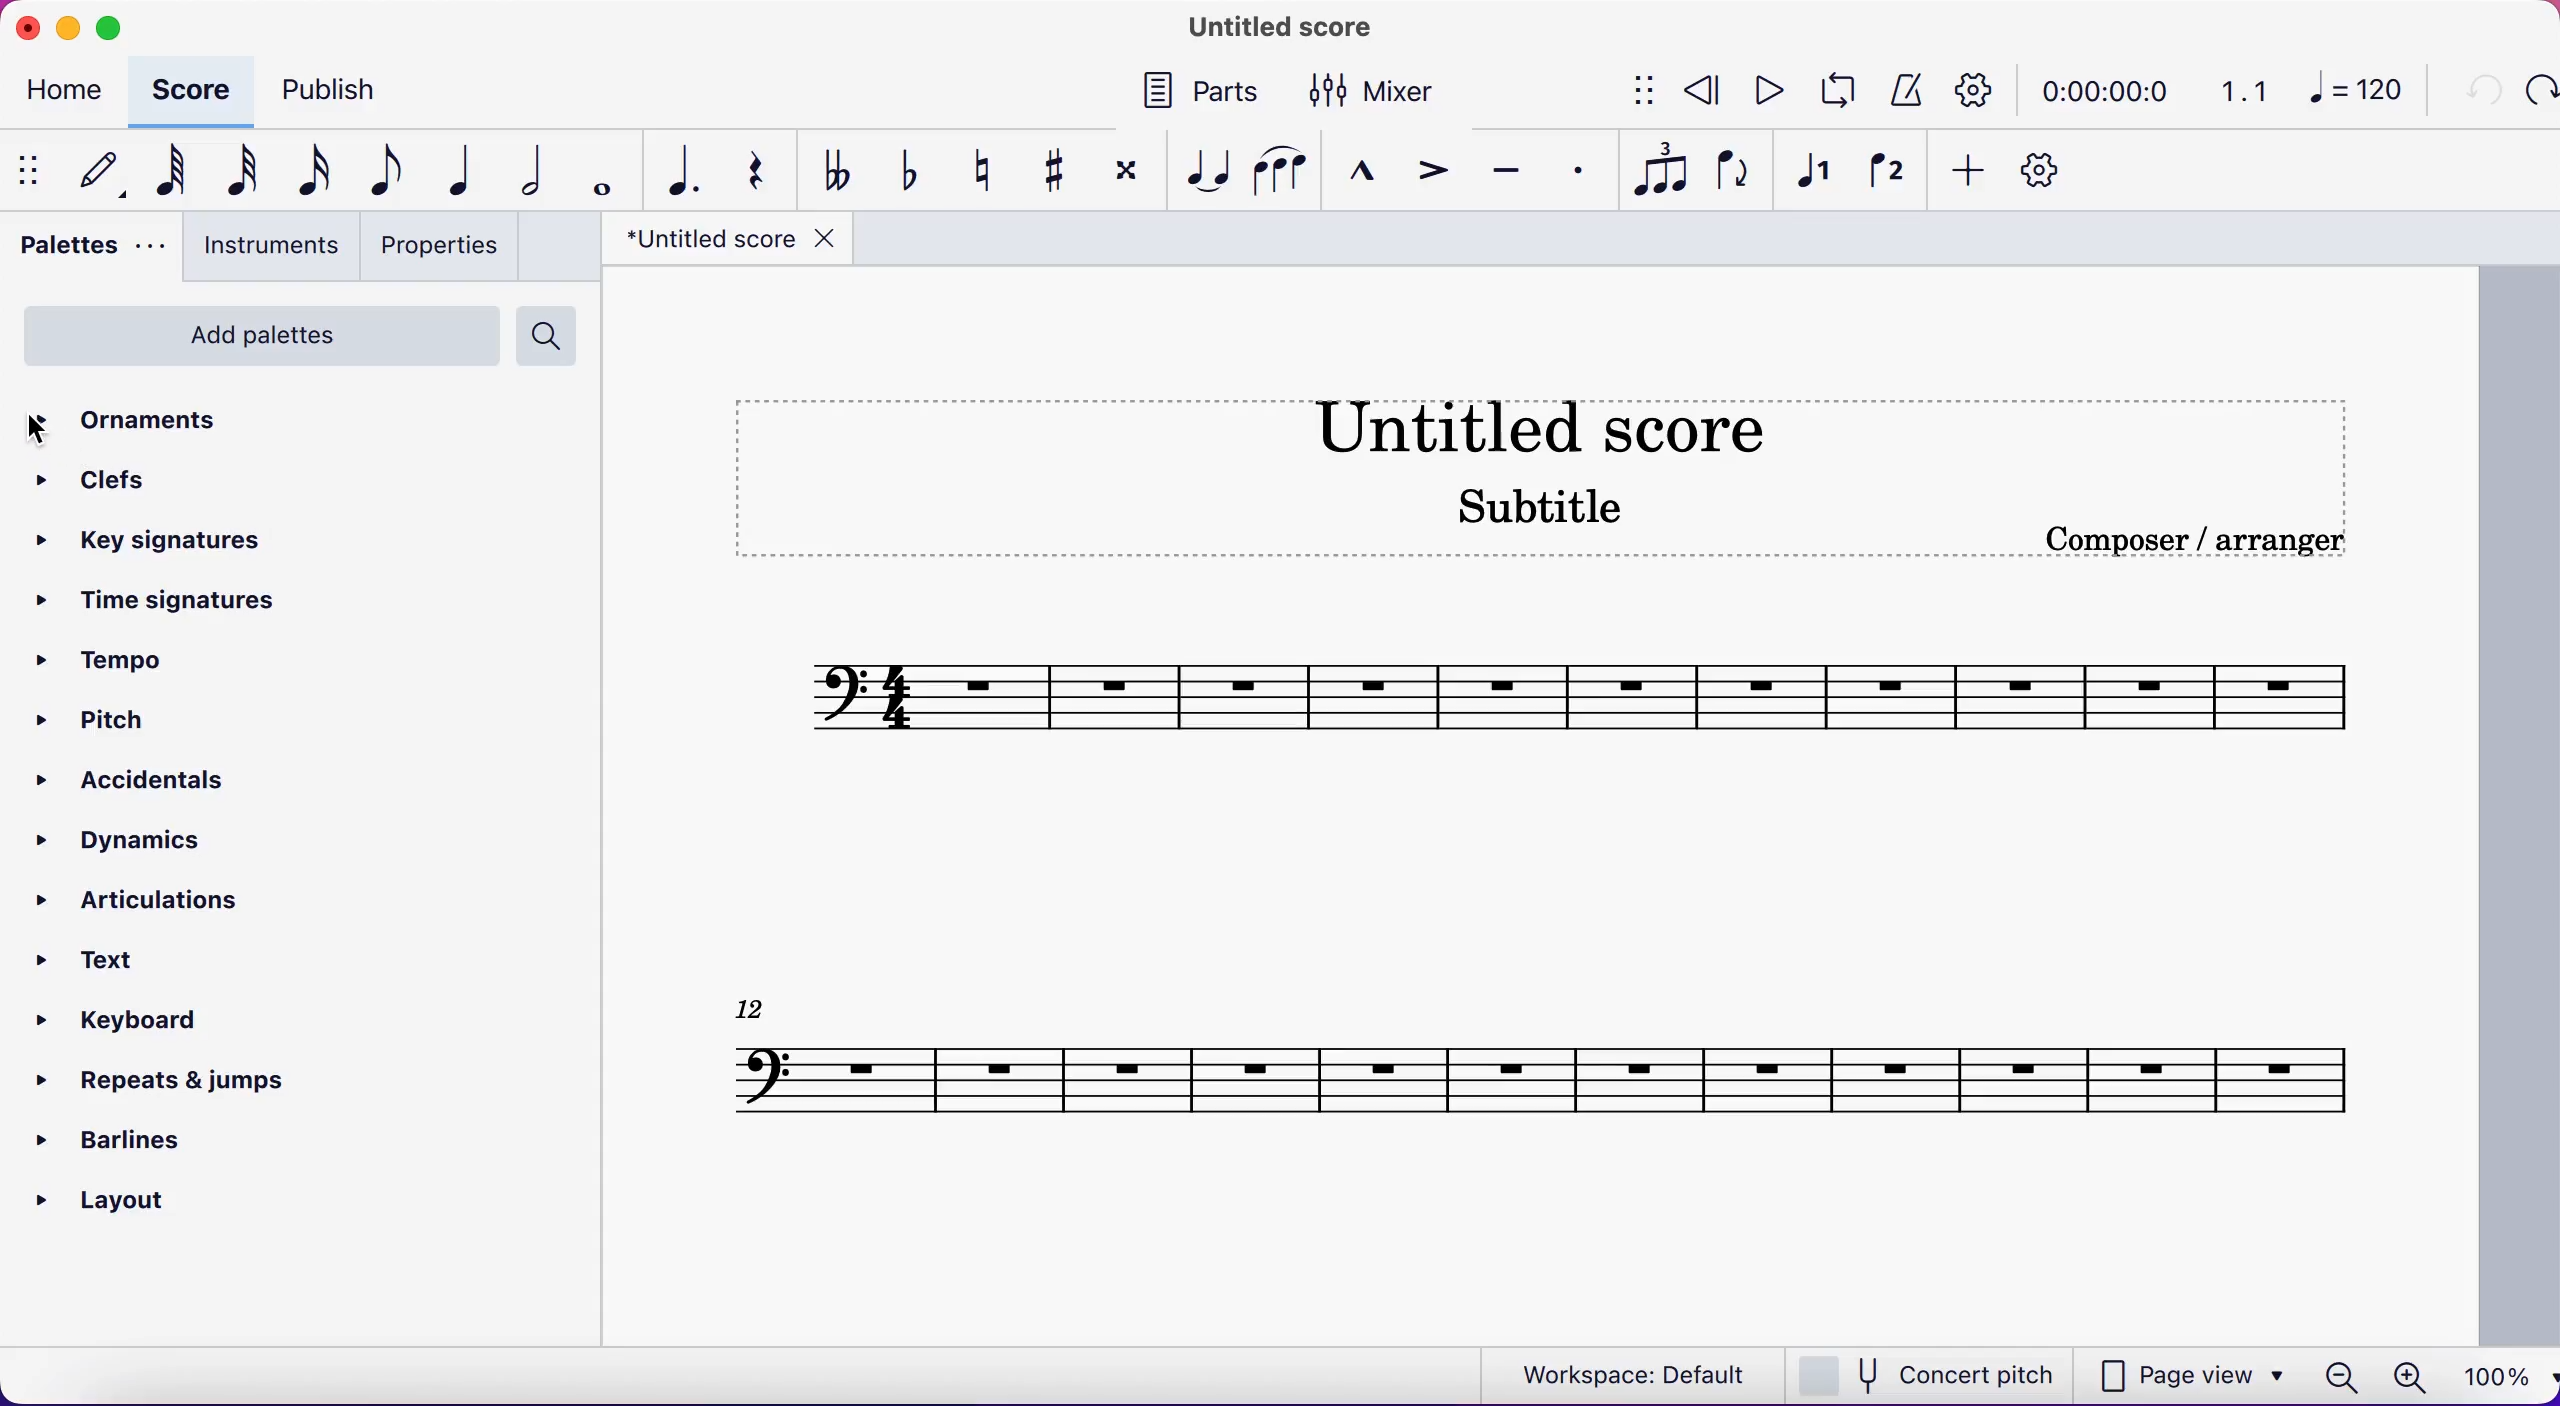  Describe the element at coordinates (1819, 175) in the screenshot. I see `voice 1` at that location.